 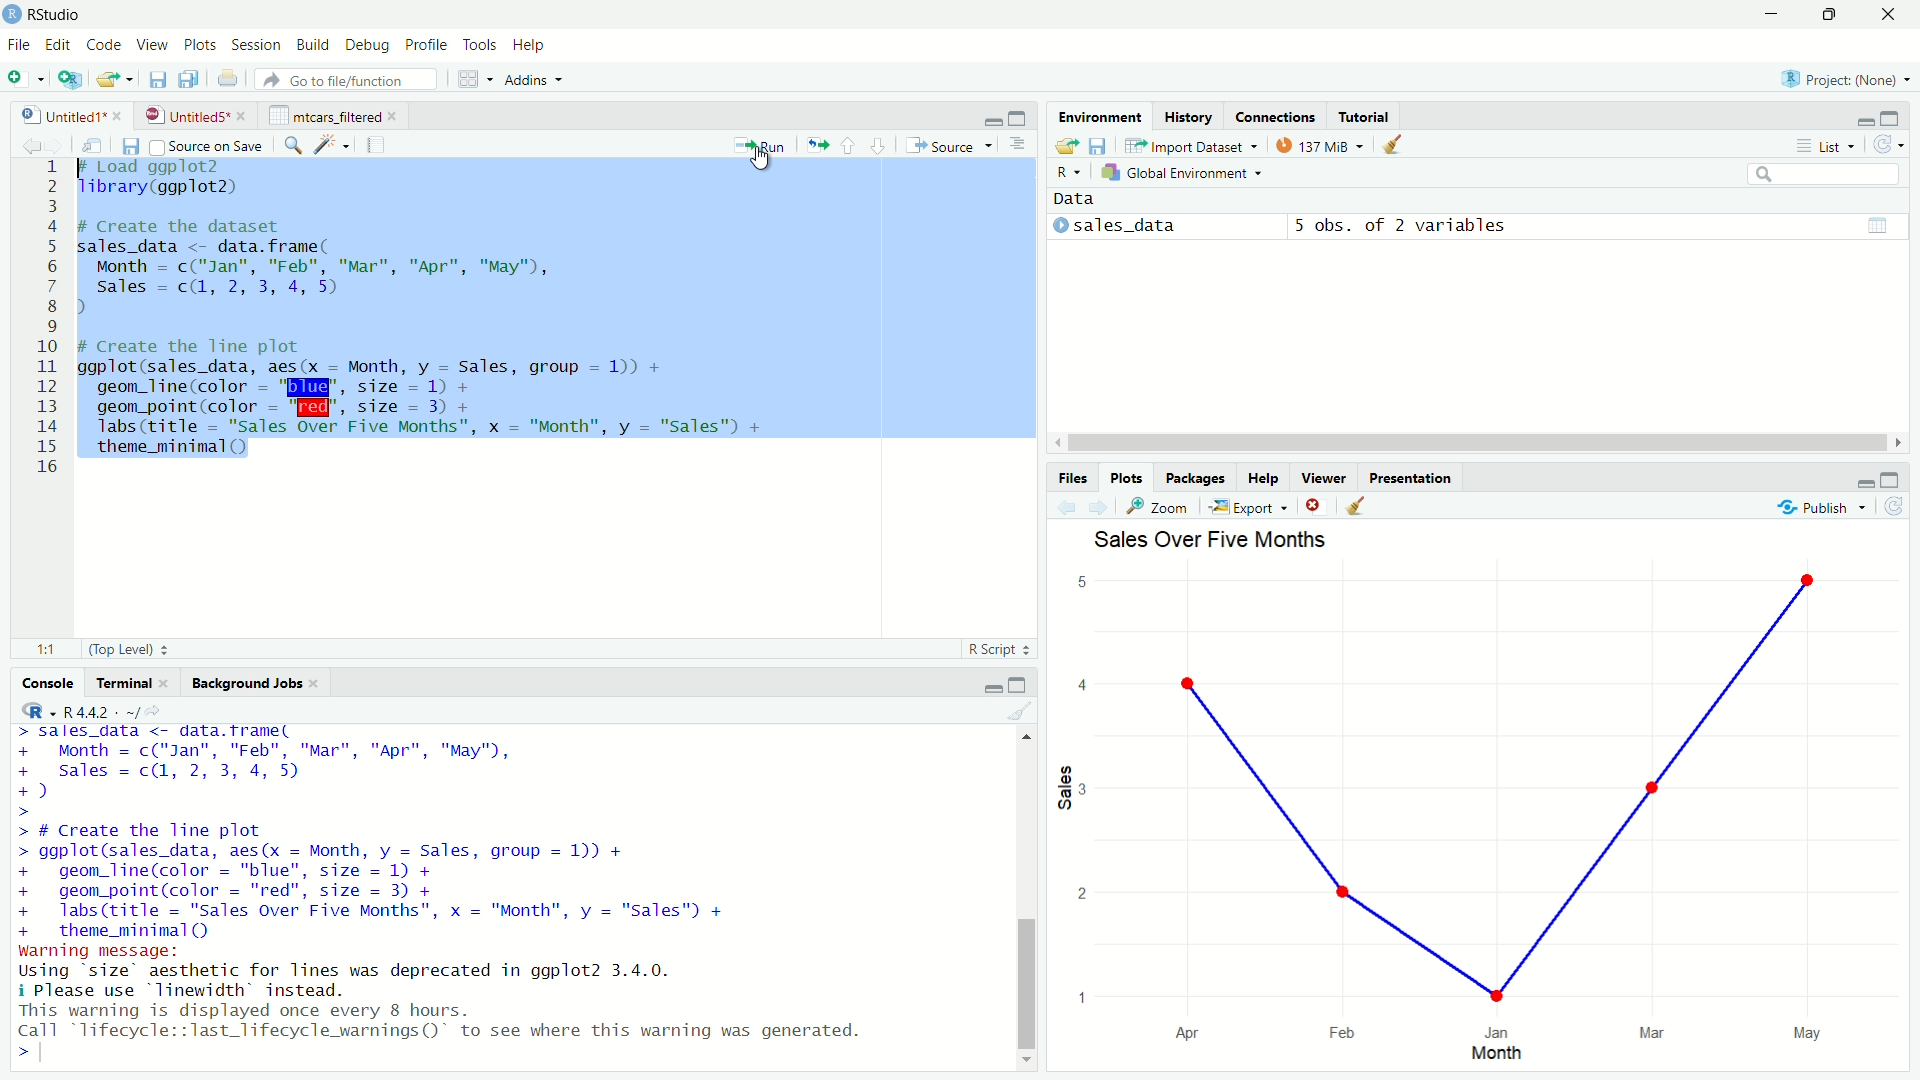 What do you see at coordinates (20, 45) in the screenshot?
I see `file` at bounding box center [20, 45].